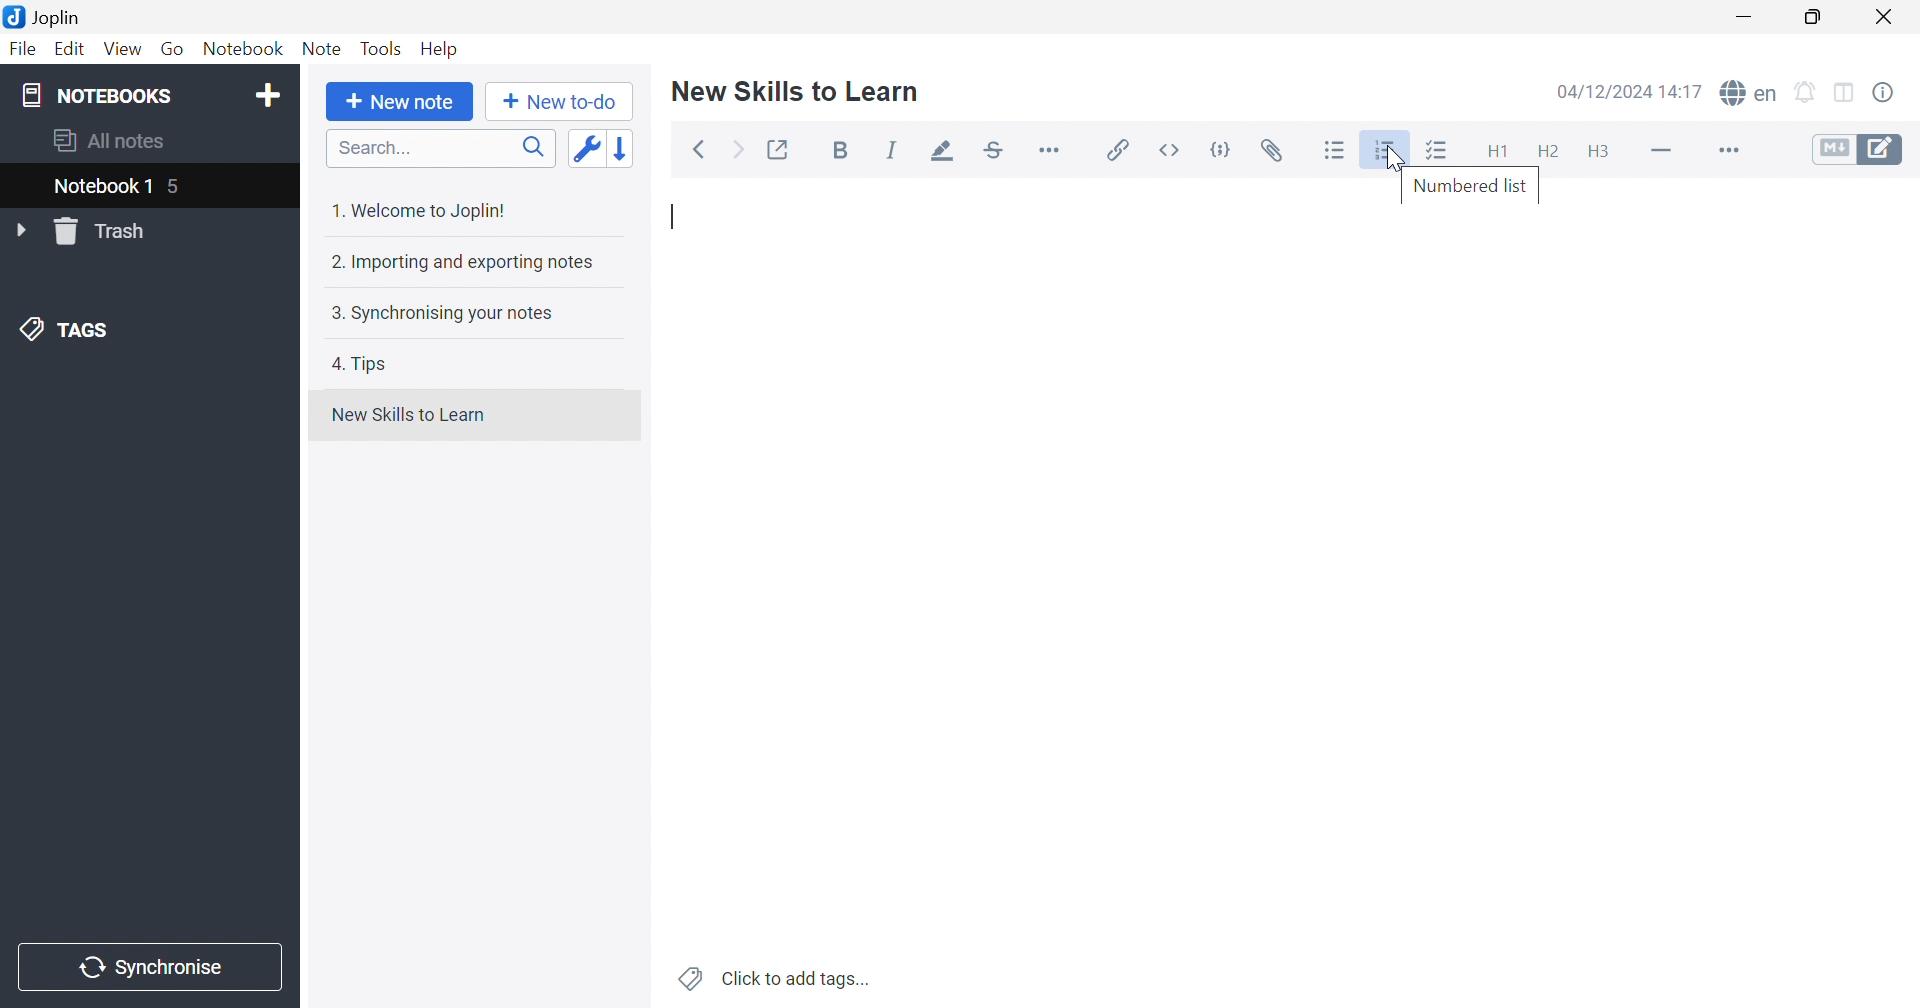 This screenshot has width=1920, height=1008. Describe the element at coordinates (120, 50) in the screenshot. I see `View` at that location.